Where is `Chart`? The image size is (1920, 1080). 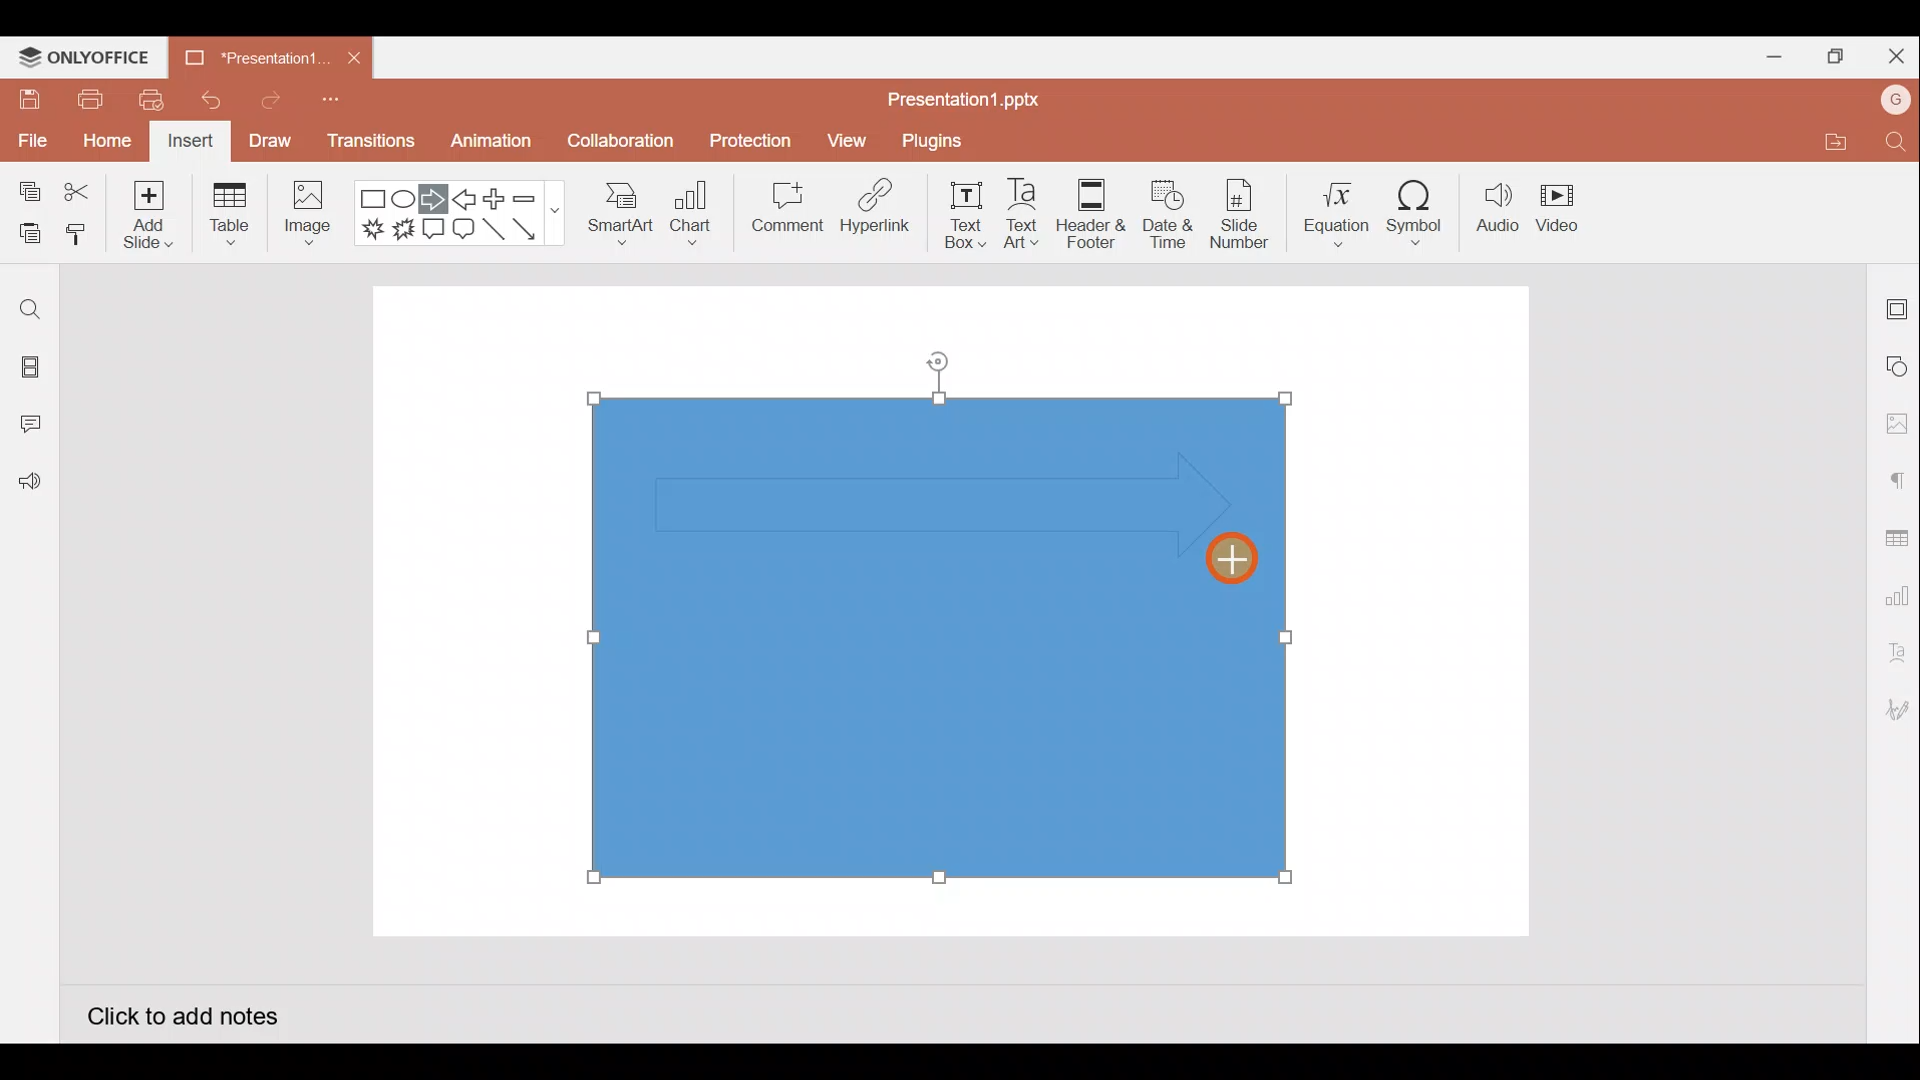 Chart is located at coordinates (692, 211).